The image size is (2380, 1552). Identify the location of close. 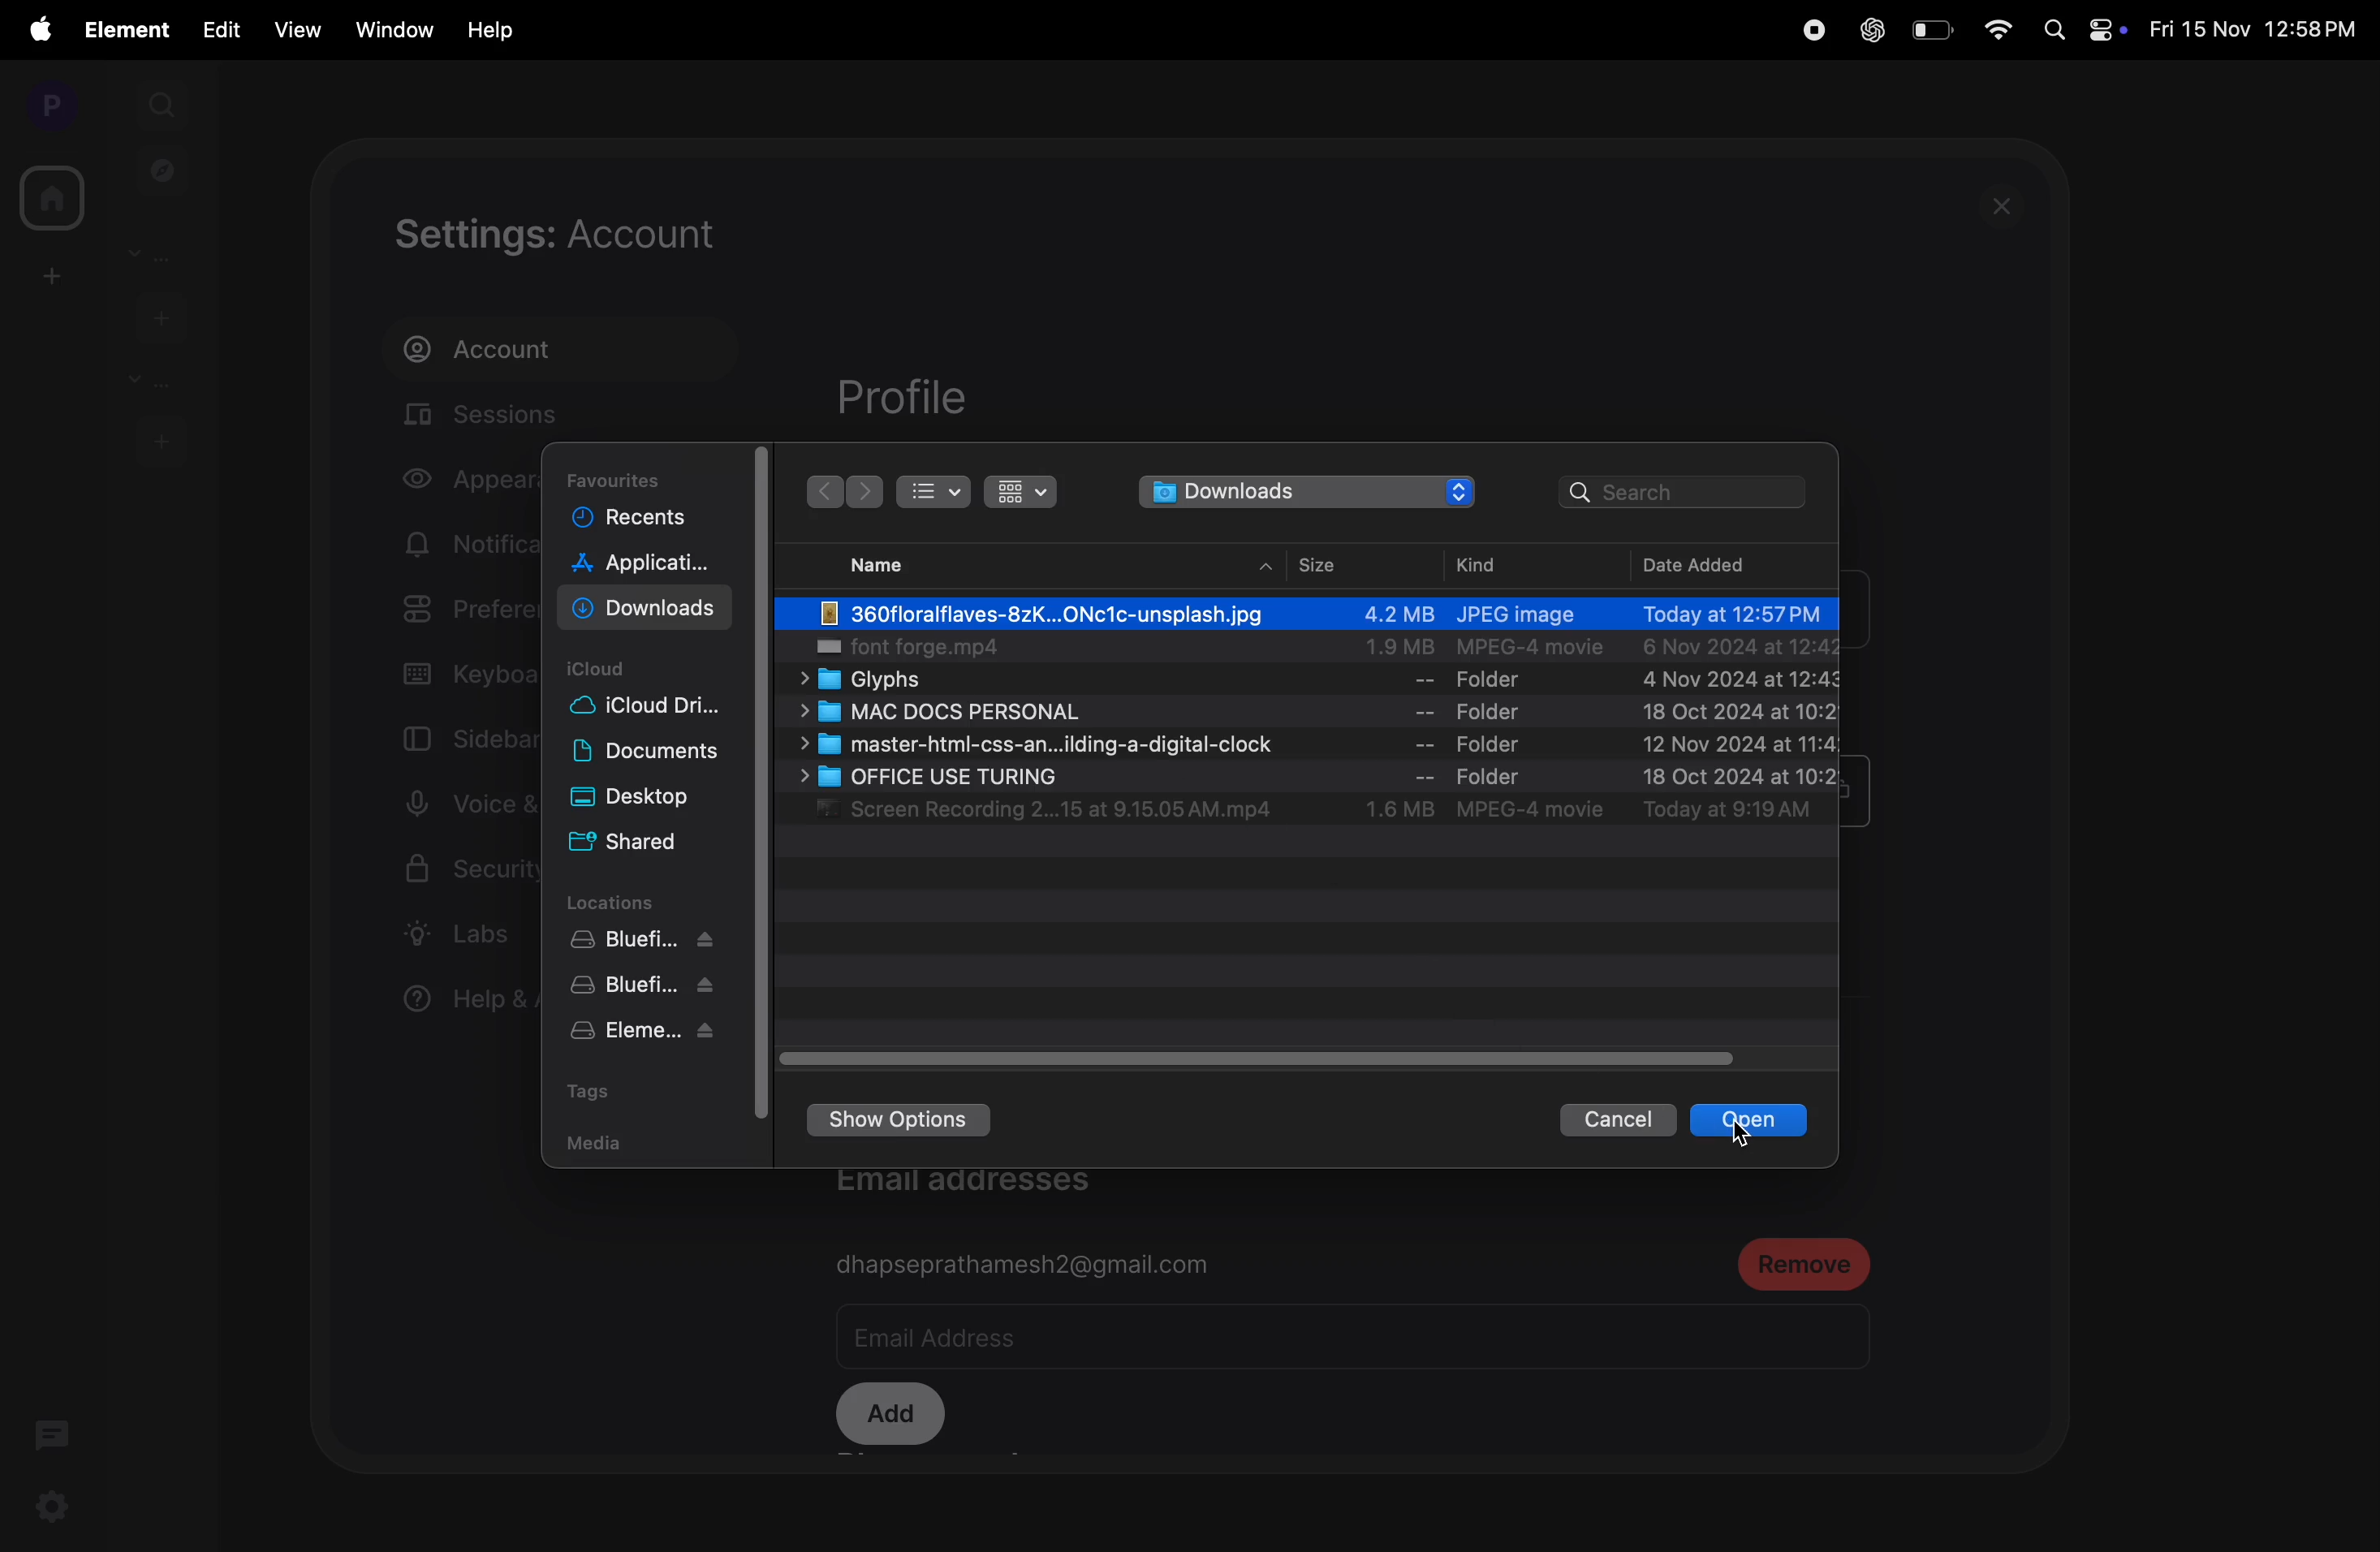
(2008, 205).